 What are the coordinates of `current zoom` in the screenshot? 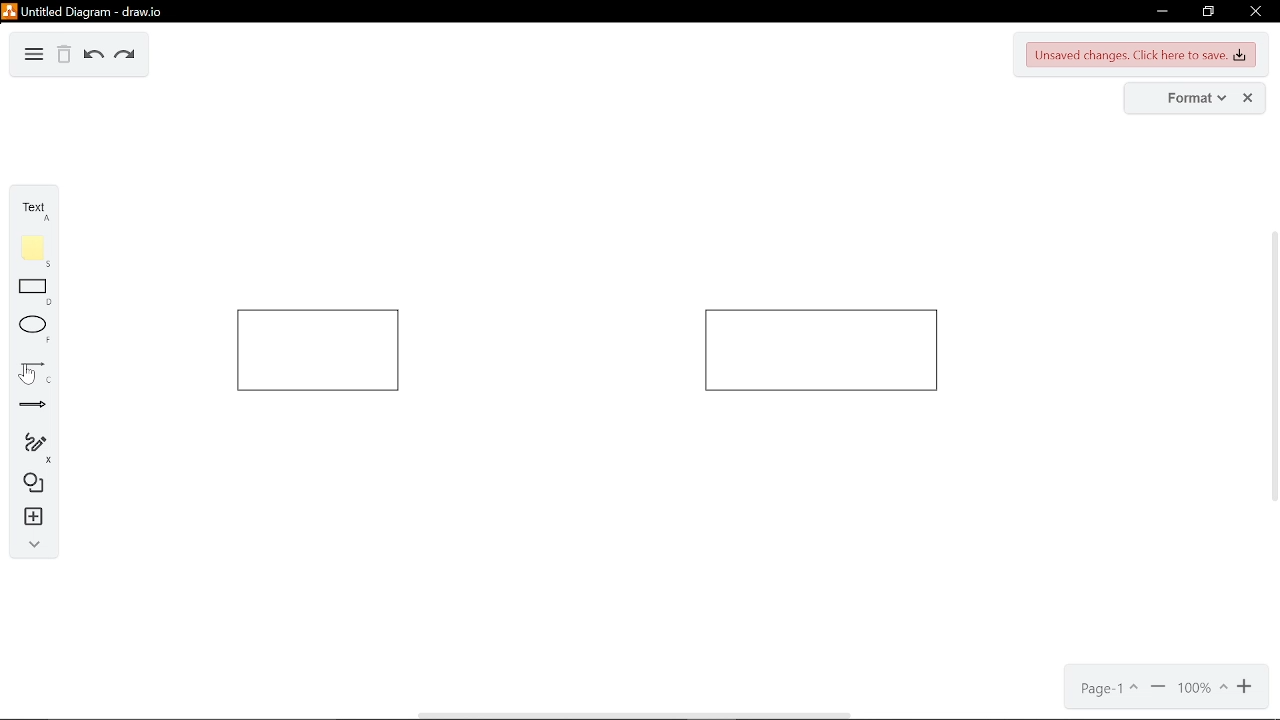 It's located at (1201, 689).